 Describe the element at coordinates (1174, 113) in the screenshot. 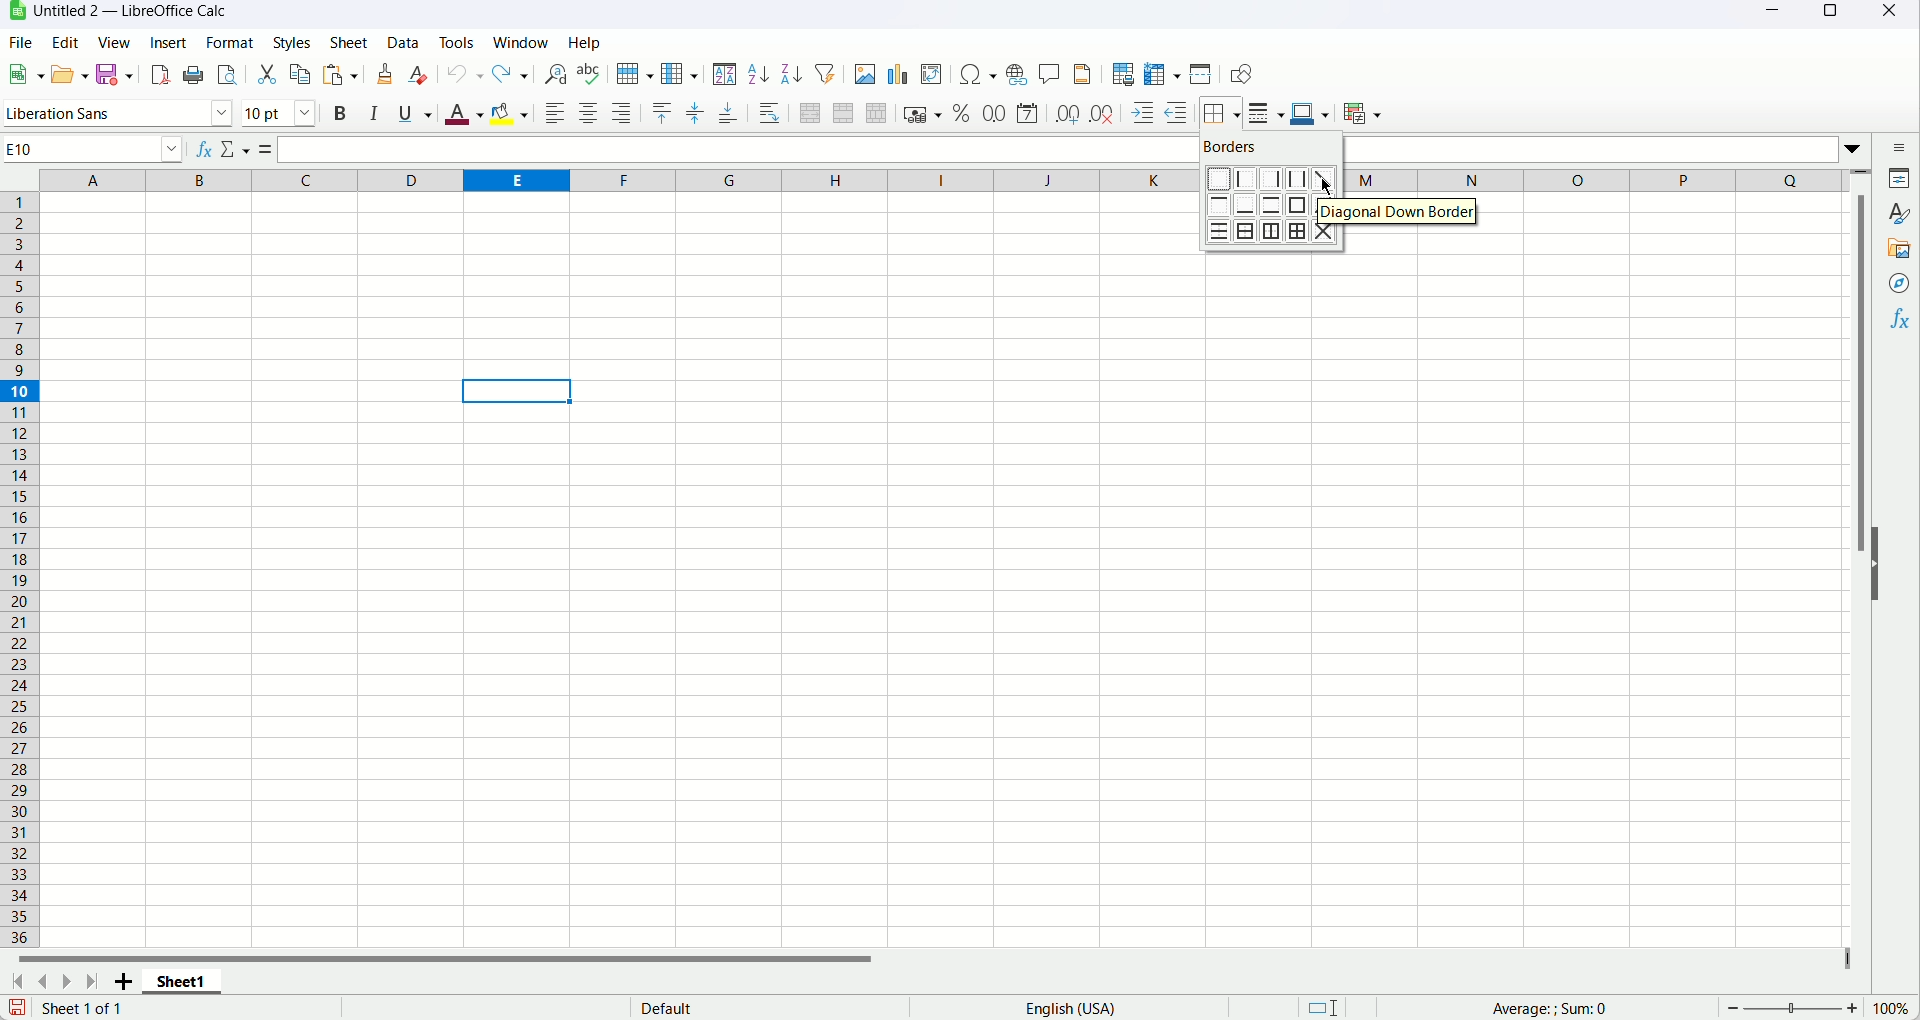

I see `Decrease indent` at that location.